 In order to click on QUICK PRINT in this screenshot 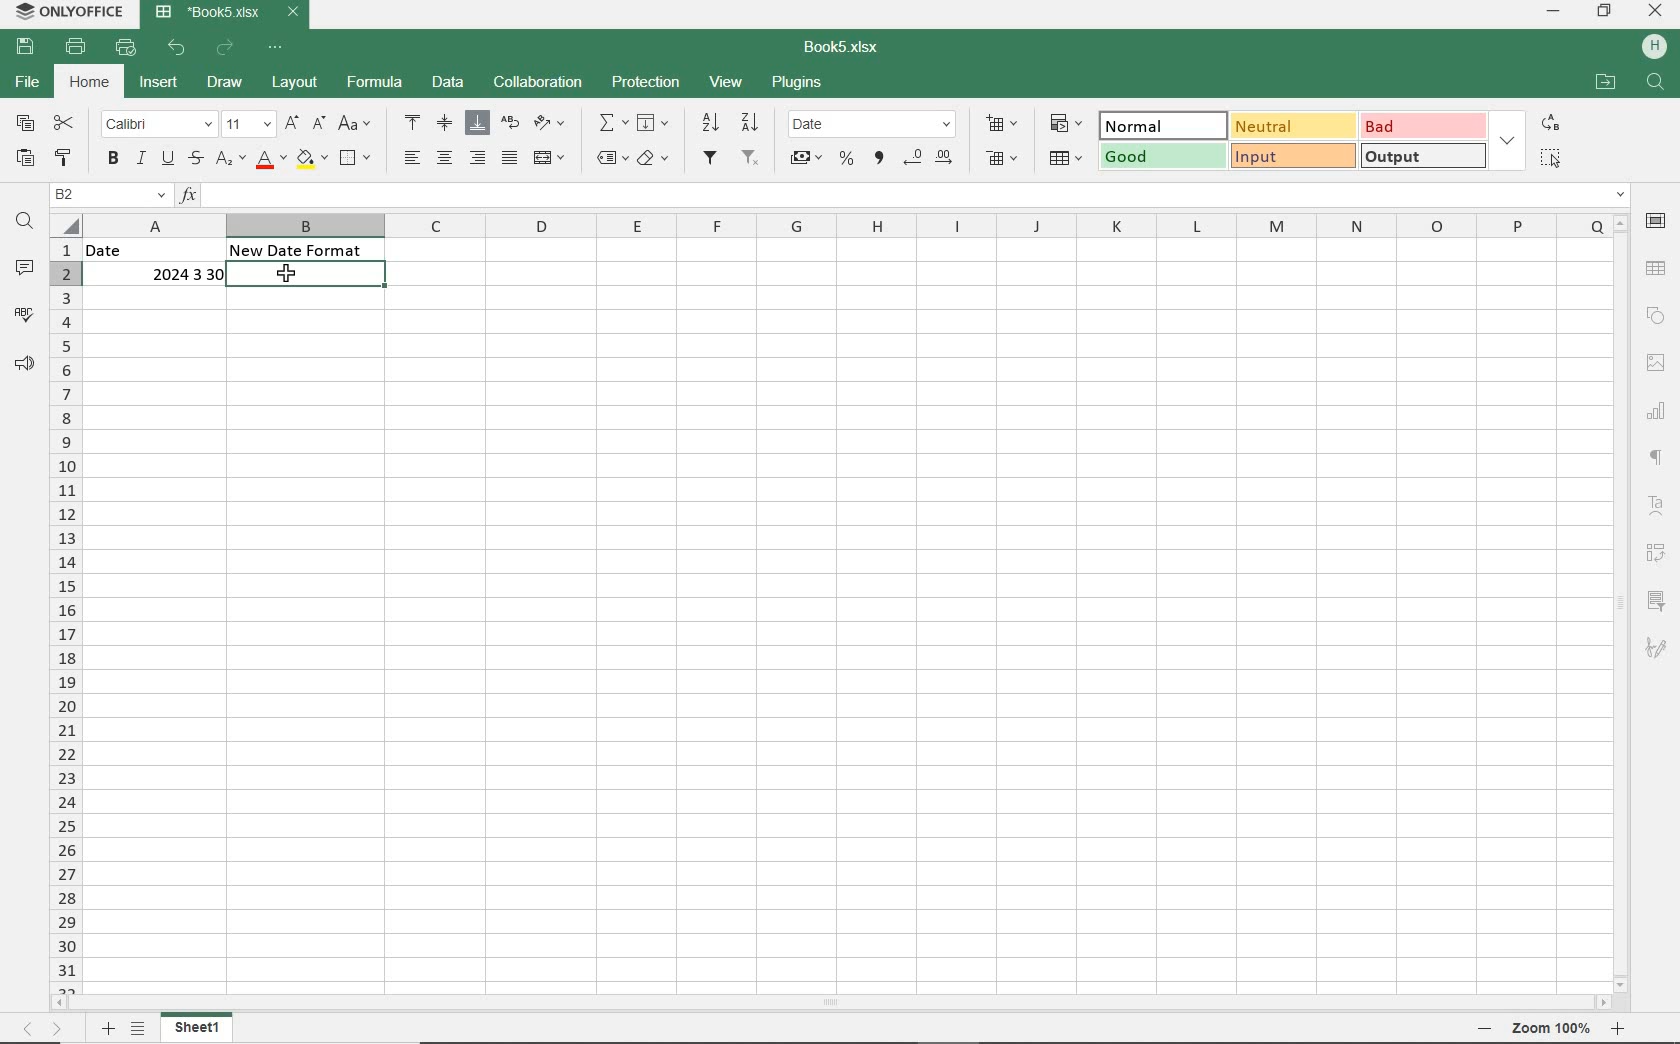, I will do `click(127, 47)`.